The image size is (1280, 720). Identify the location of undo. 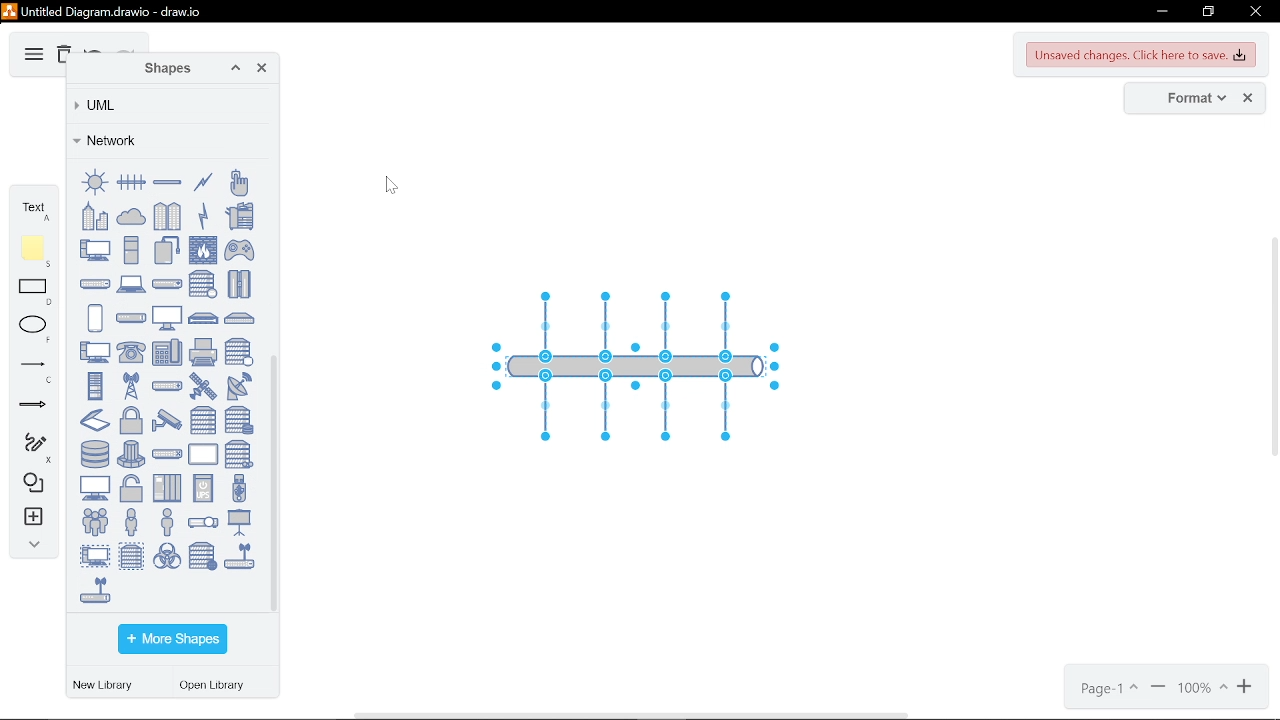
(94, 49).